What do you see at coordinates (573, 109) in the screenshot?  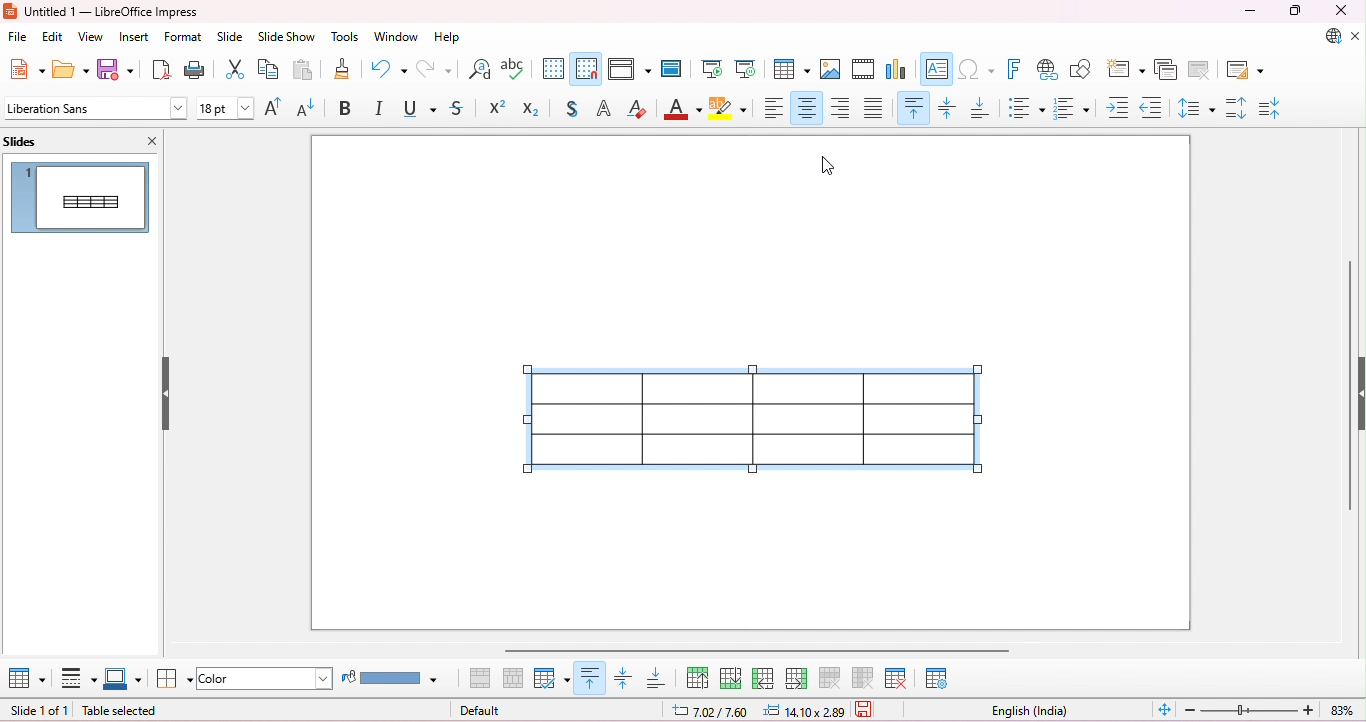 I see `toggle shadow` at bounding box center [573, 109].